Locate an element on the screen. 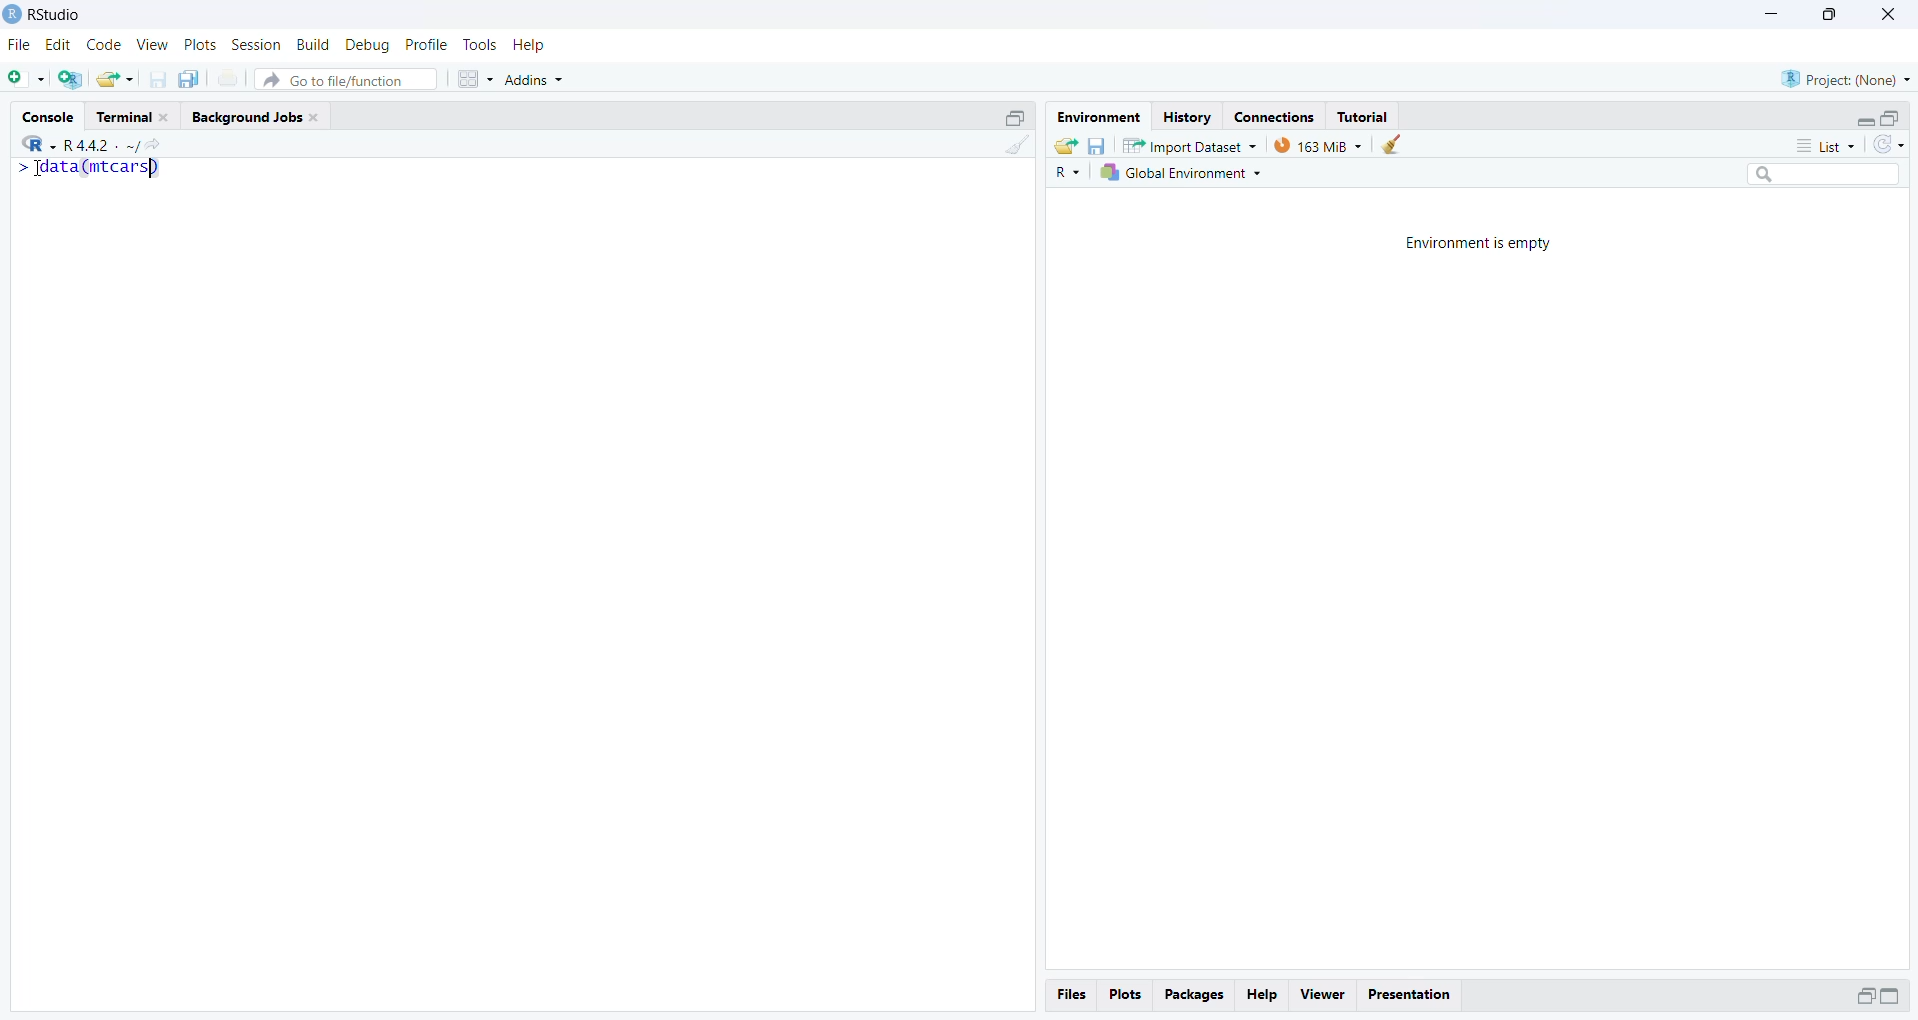 The height and width of the screenshot is (1020, 1918). view is located at coordinates (153, 45).